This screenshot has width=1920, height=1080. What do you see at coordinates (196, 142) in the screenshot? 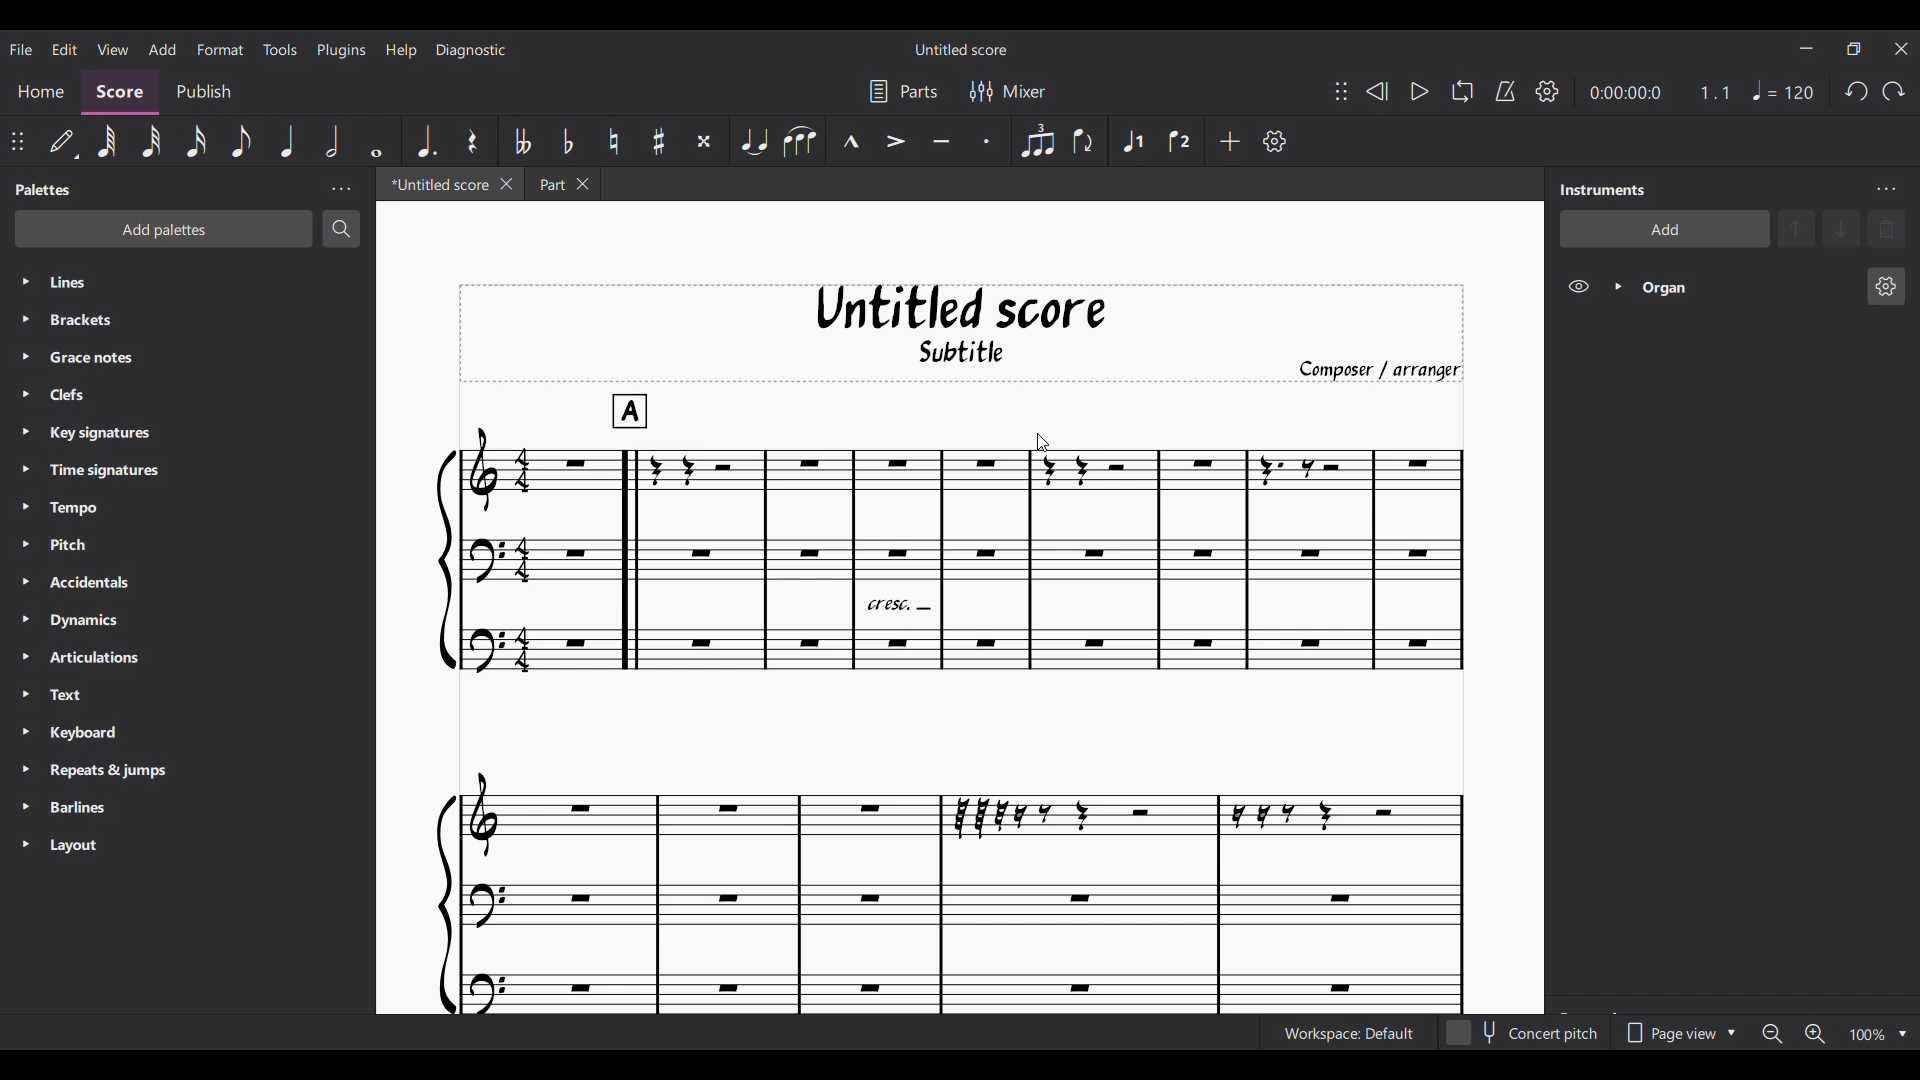
I see `16th note` at bounding box center [196, 142].